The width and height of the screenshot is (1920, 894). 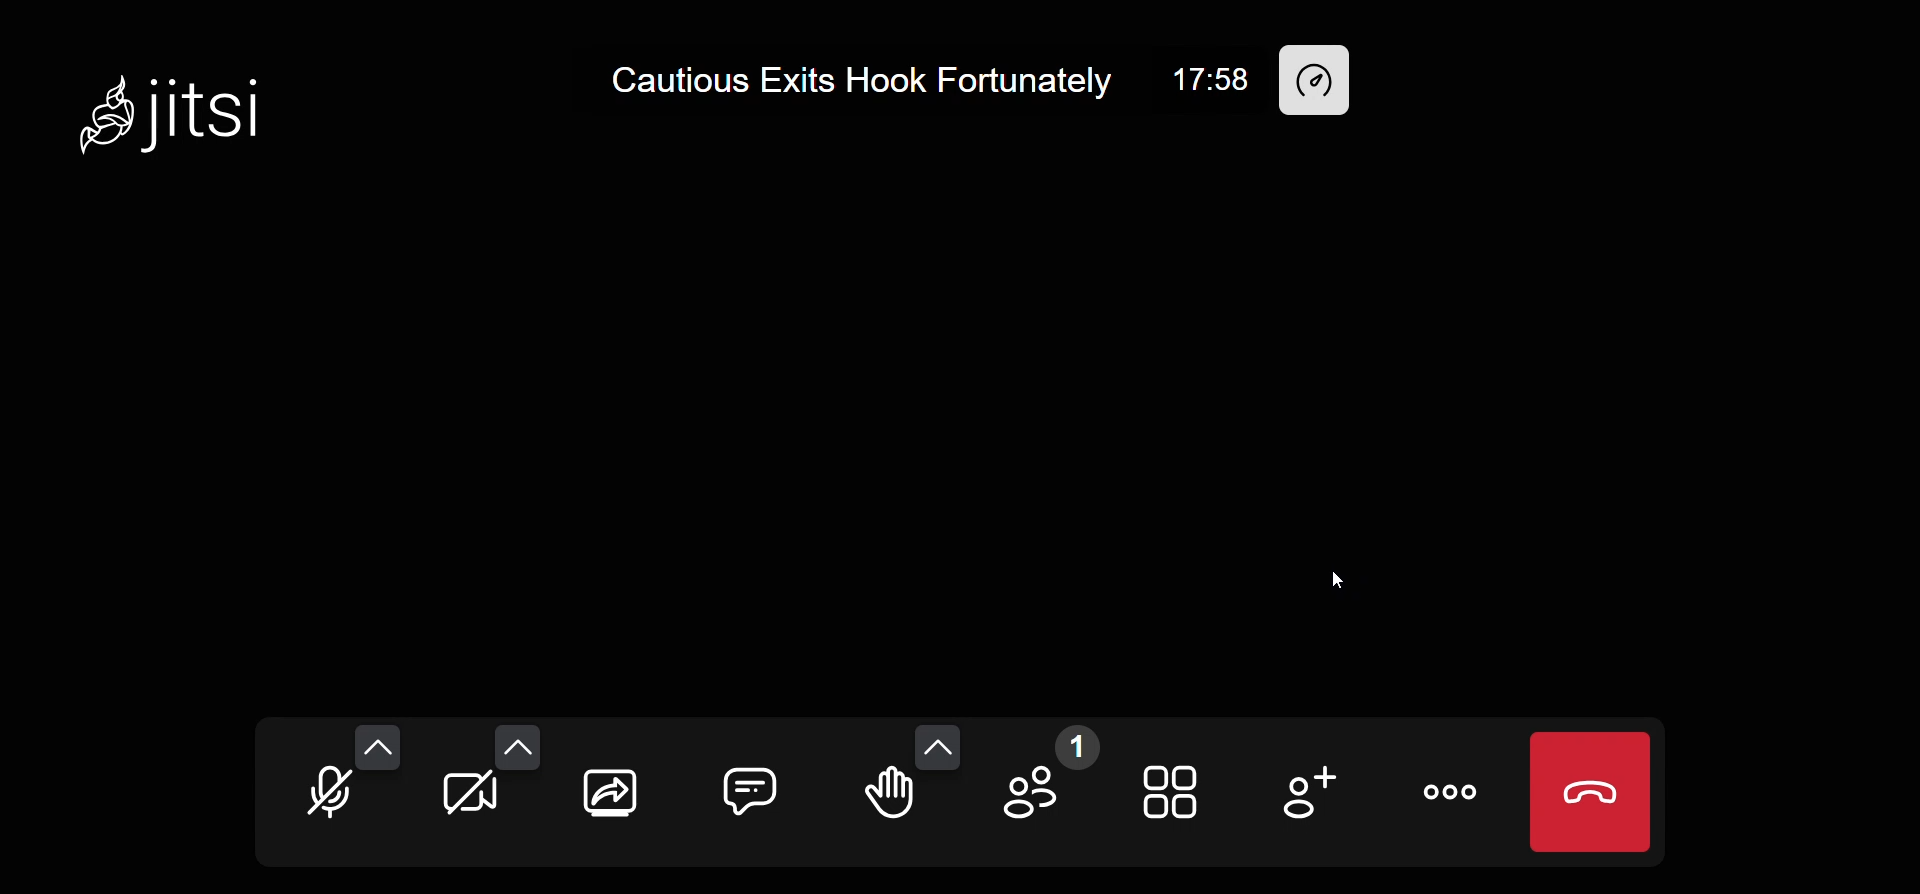 I want to click on more emoji, so click(x=938, y=744).